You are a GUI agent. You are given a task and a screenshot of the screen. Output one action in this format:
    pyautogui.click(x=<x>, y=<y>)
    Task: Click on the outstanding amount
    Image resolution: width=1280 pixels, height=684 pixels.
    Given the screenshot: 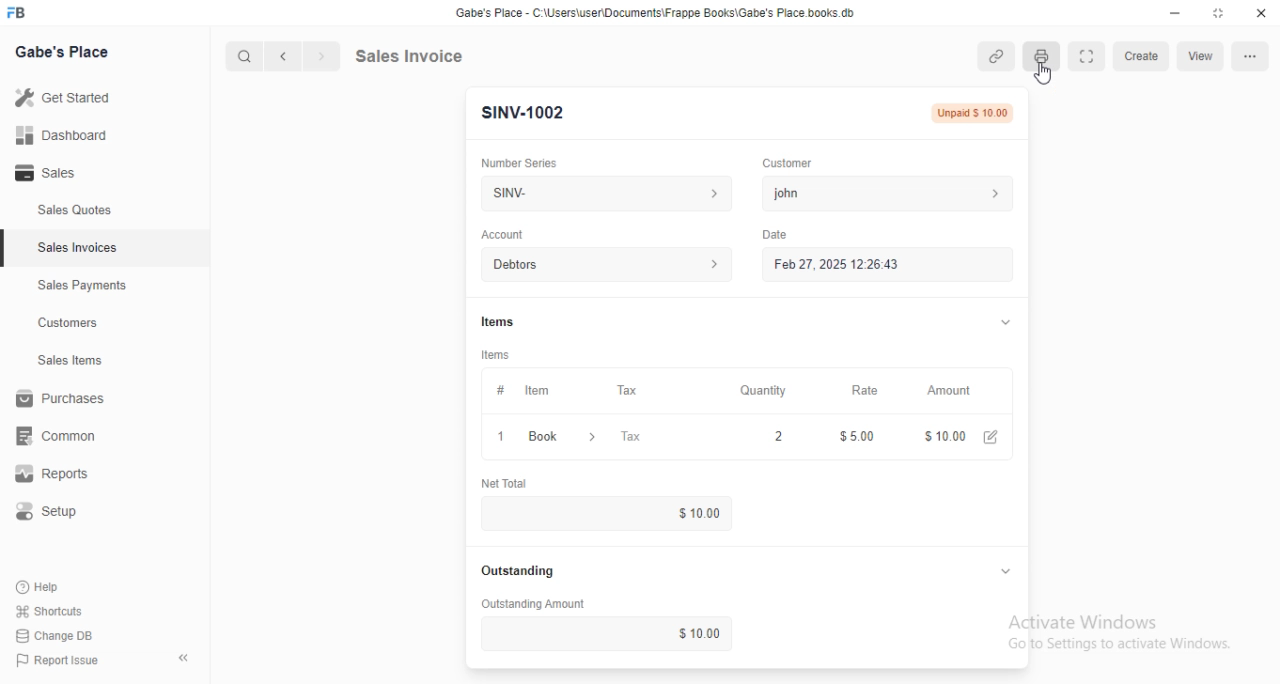 What is the action you would take?
    pyautogui.click(x=533, y=604)
    